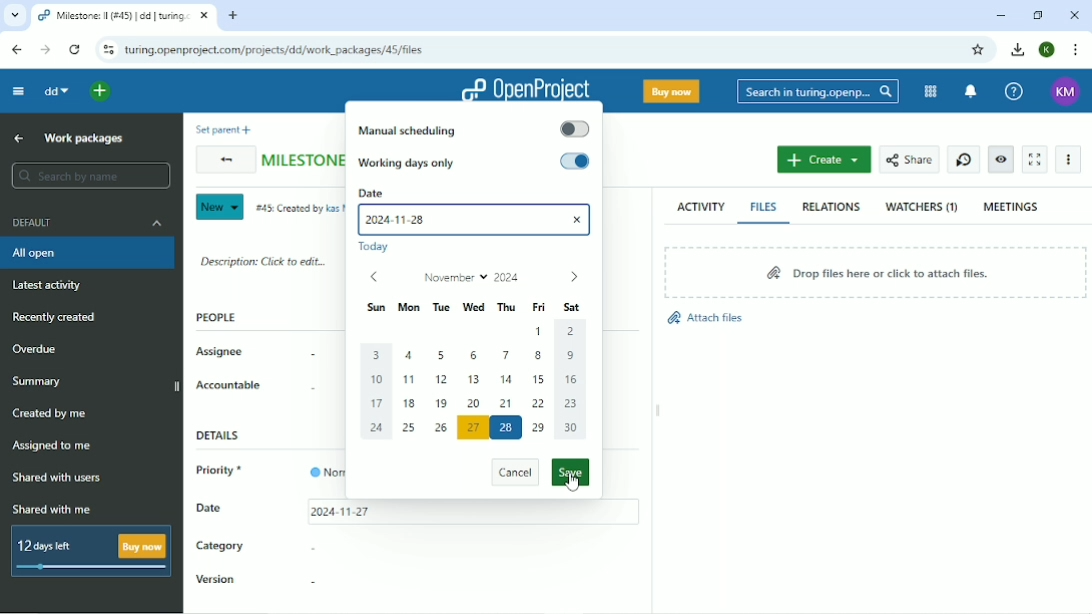 Image resolution: width=1092 pixels, height=614 pixels. Describe the element at coordinates (1067, 91) in the screenshot. I see `KM` at that location.